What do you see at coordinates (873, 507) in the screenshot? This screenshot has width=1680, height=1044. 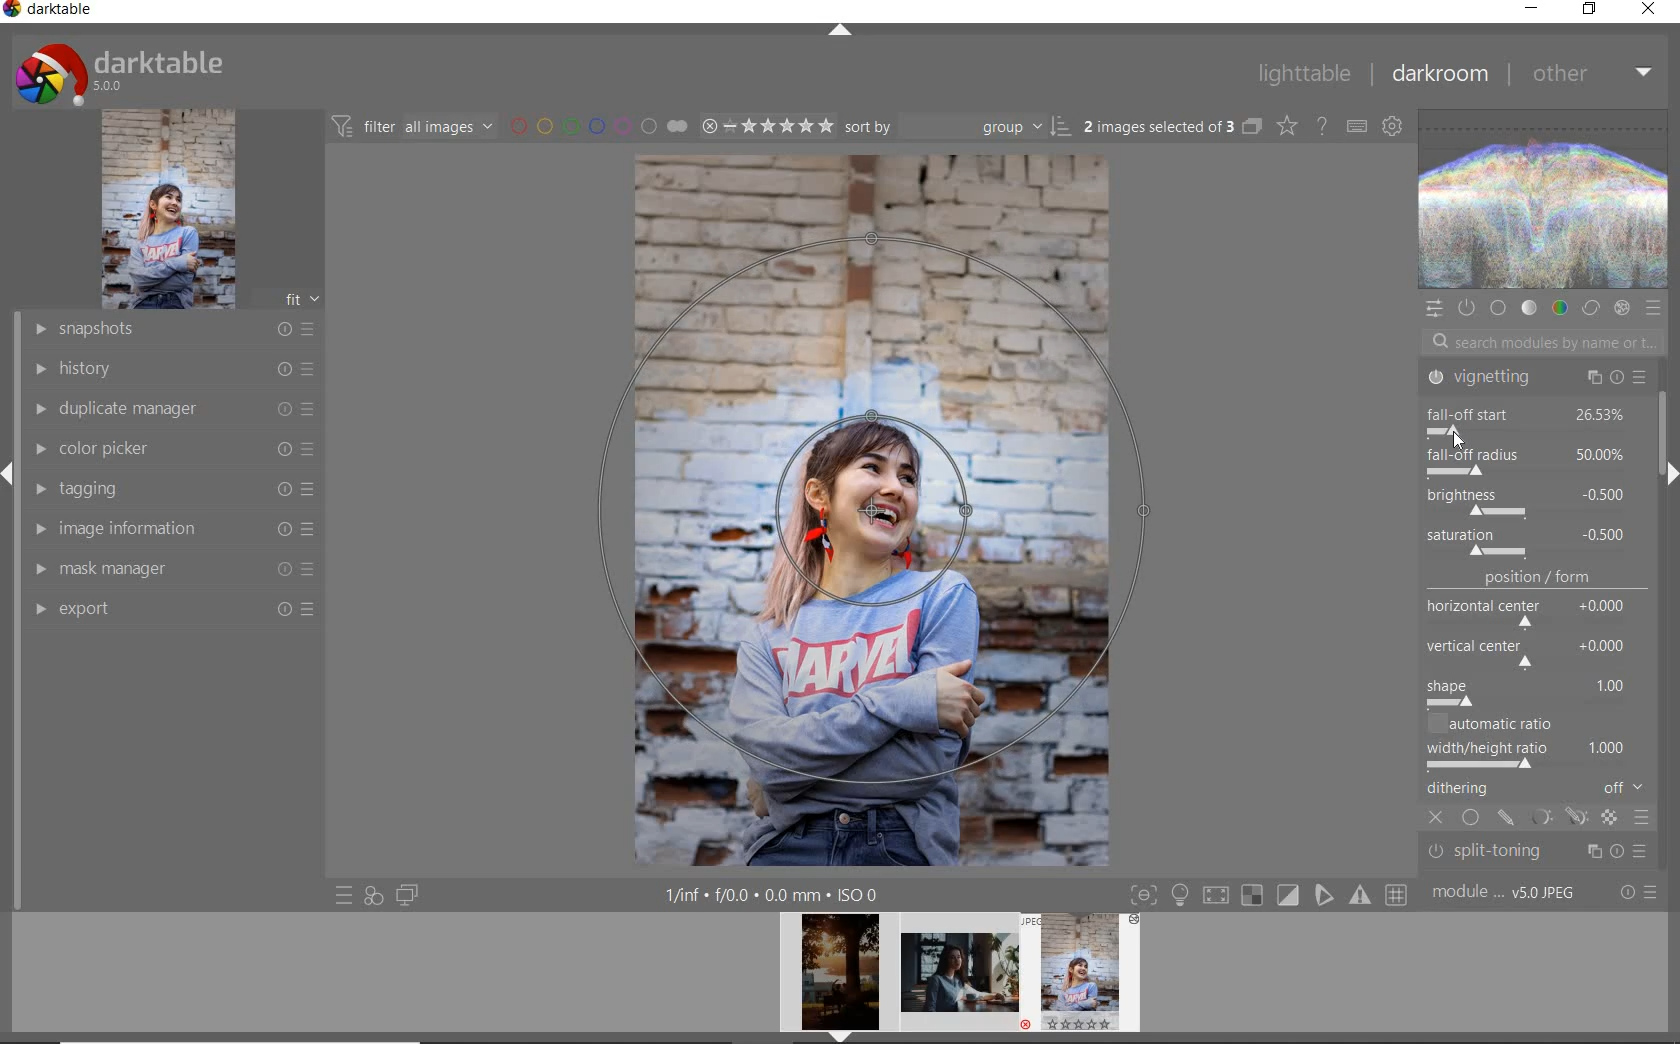 I see `selected image` at bounding box center [873, 507].